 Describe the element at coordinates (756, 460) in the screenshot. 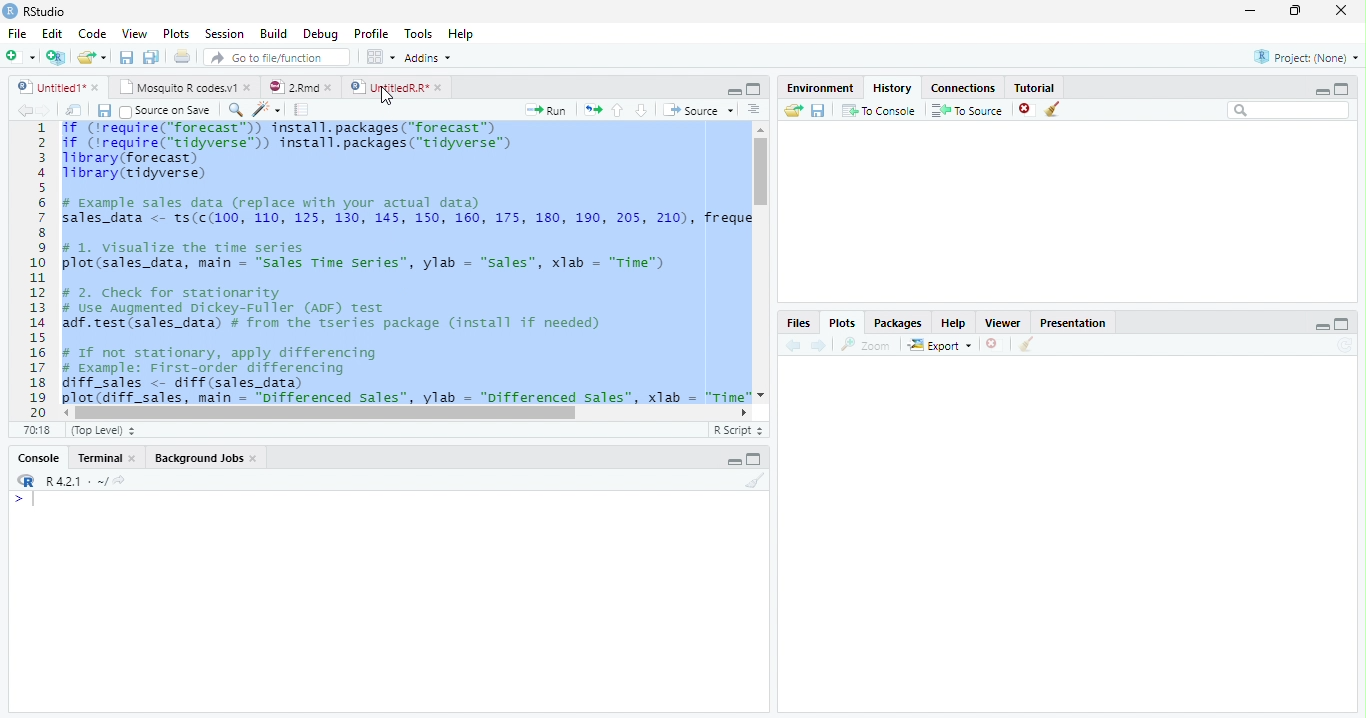

I see `Maximize` at that location.